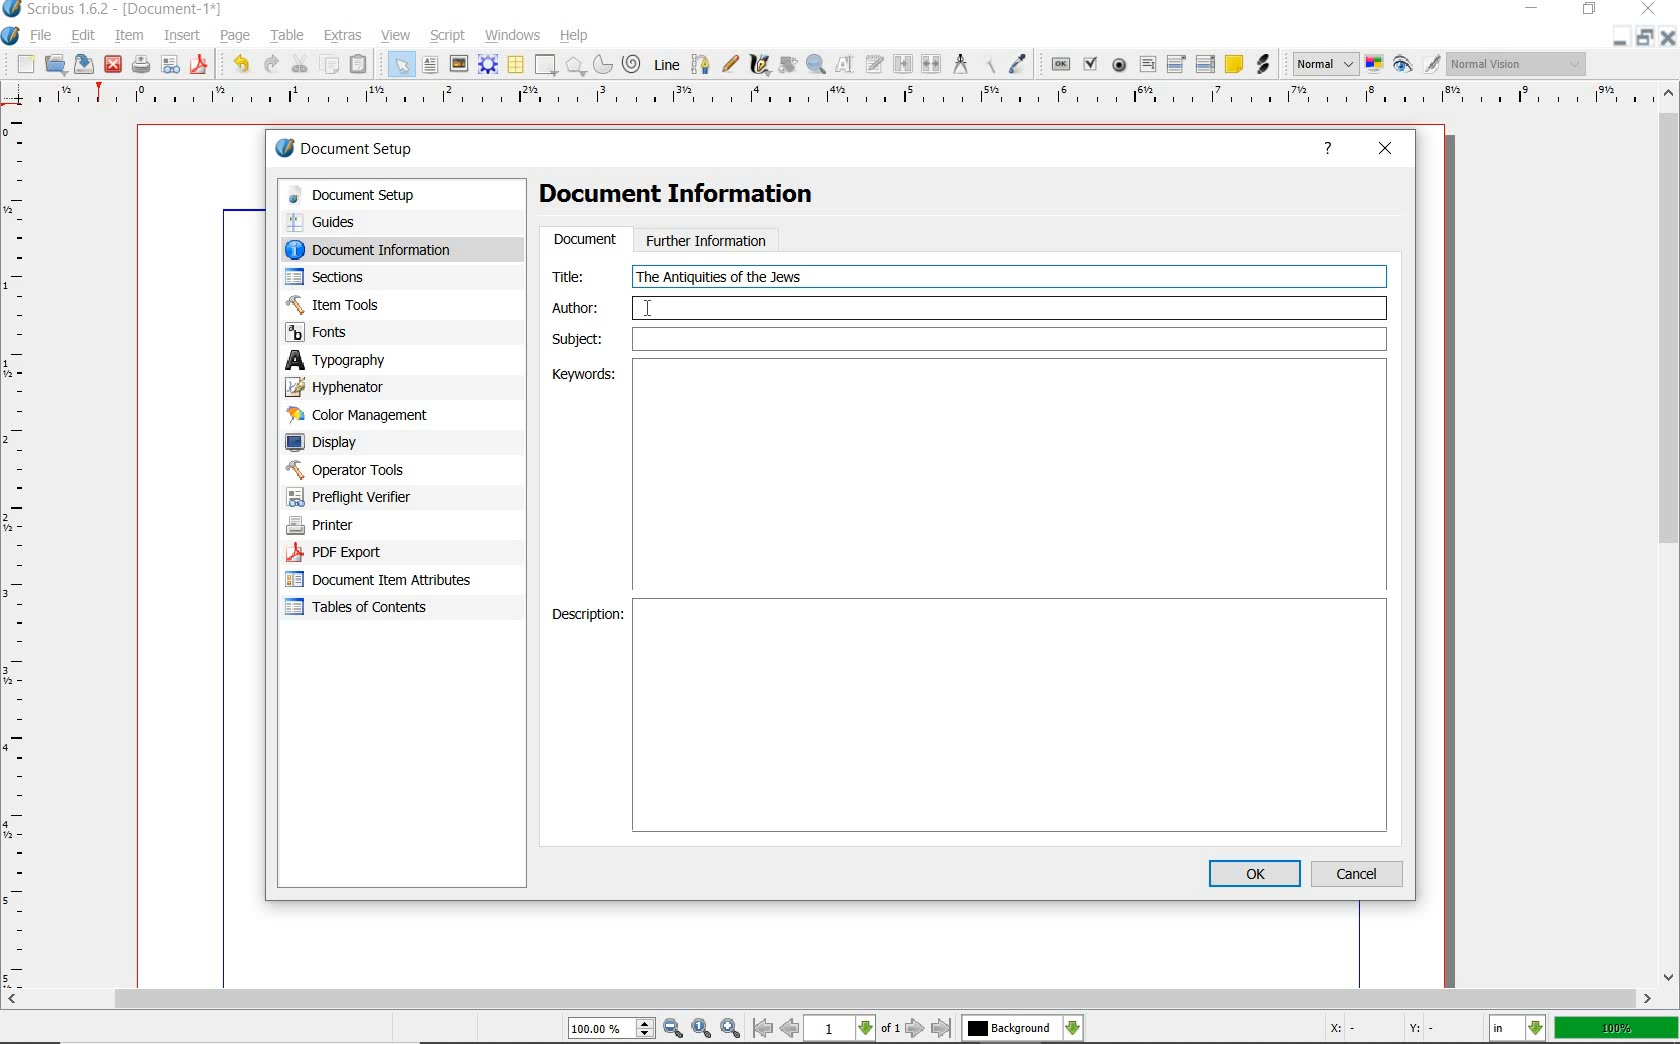  Describe the element at coordinates (969, 340) in the screenshot. I see `Subject` at that location.